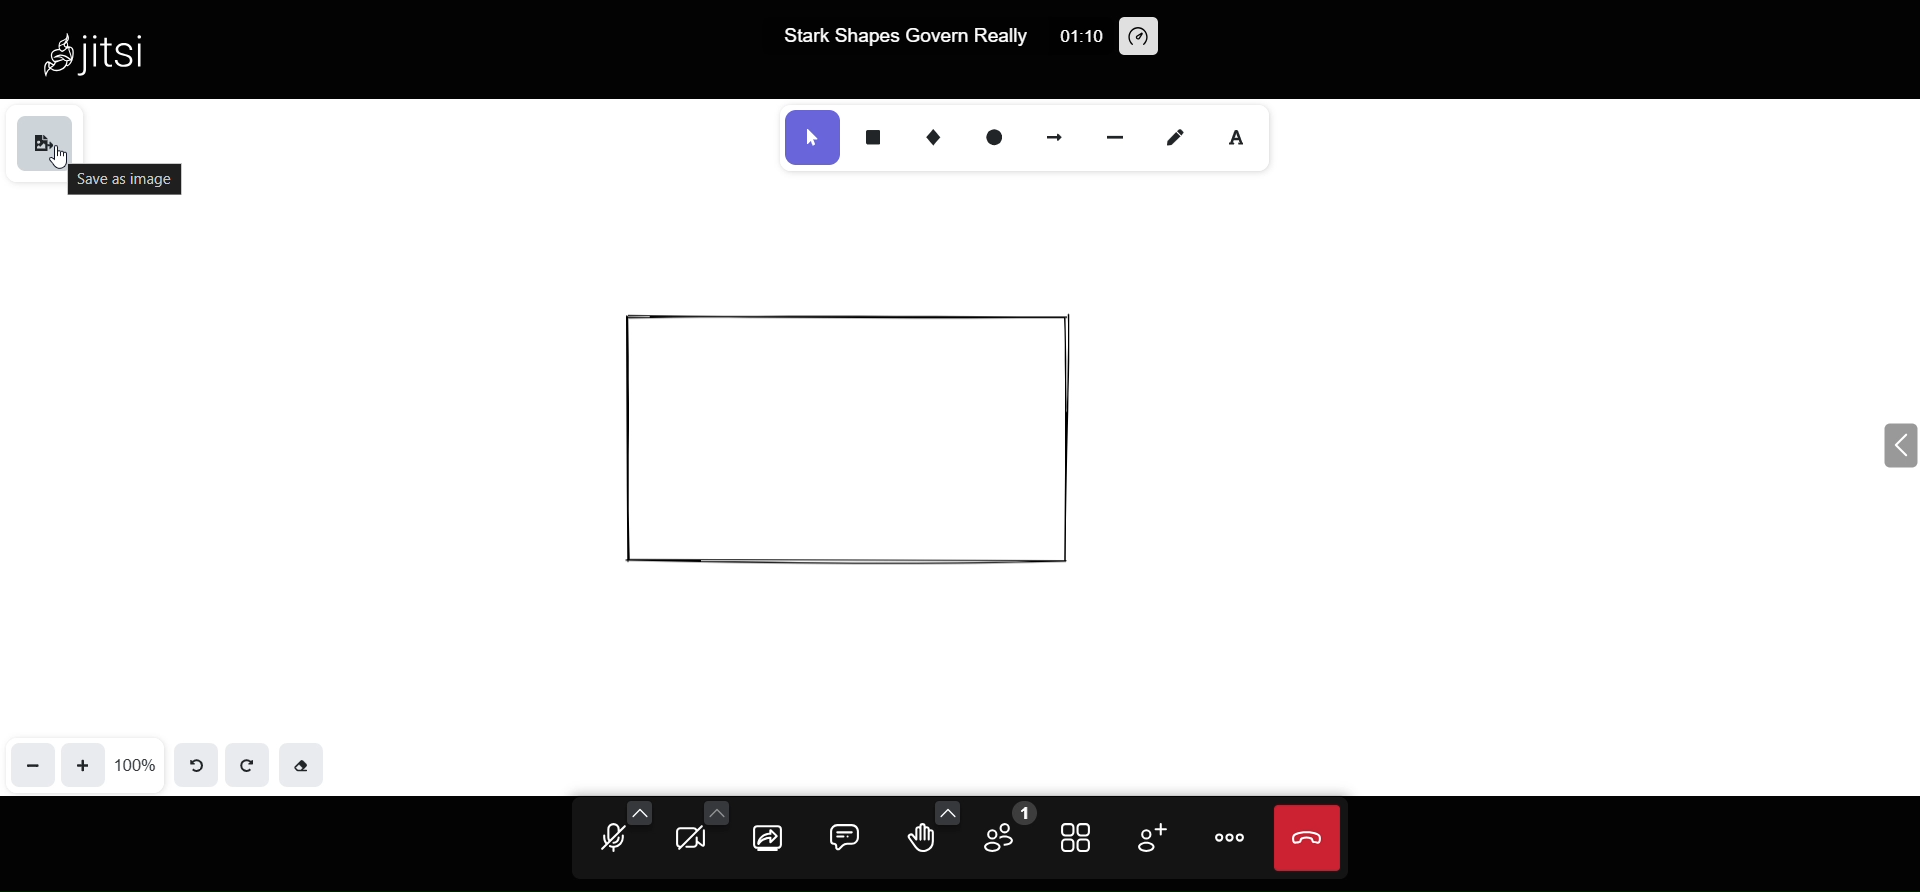 The height and width of the screenshot is (892, 1920). I want to click on select, so click(806, 136).